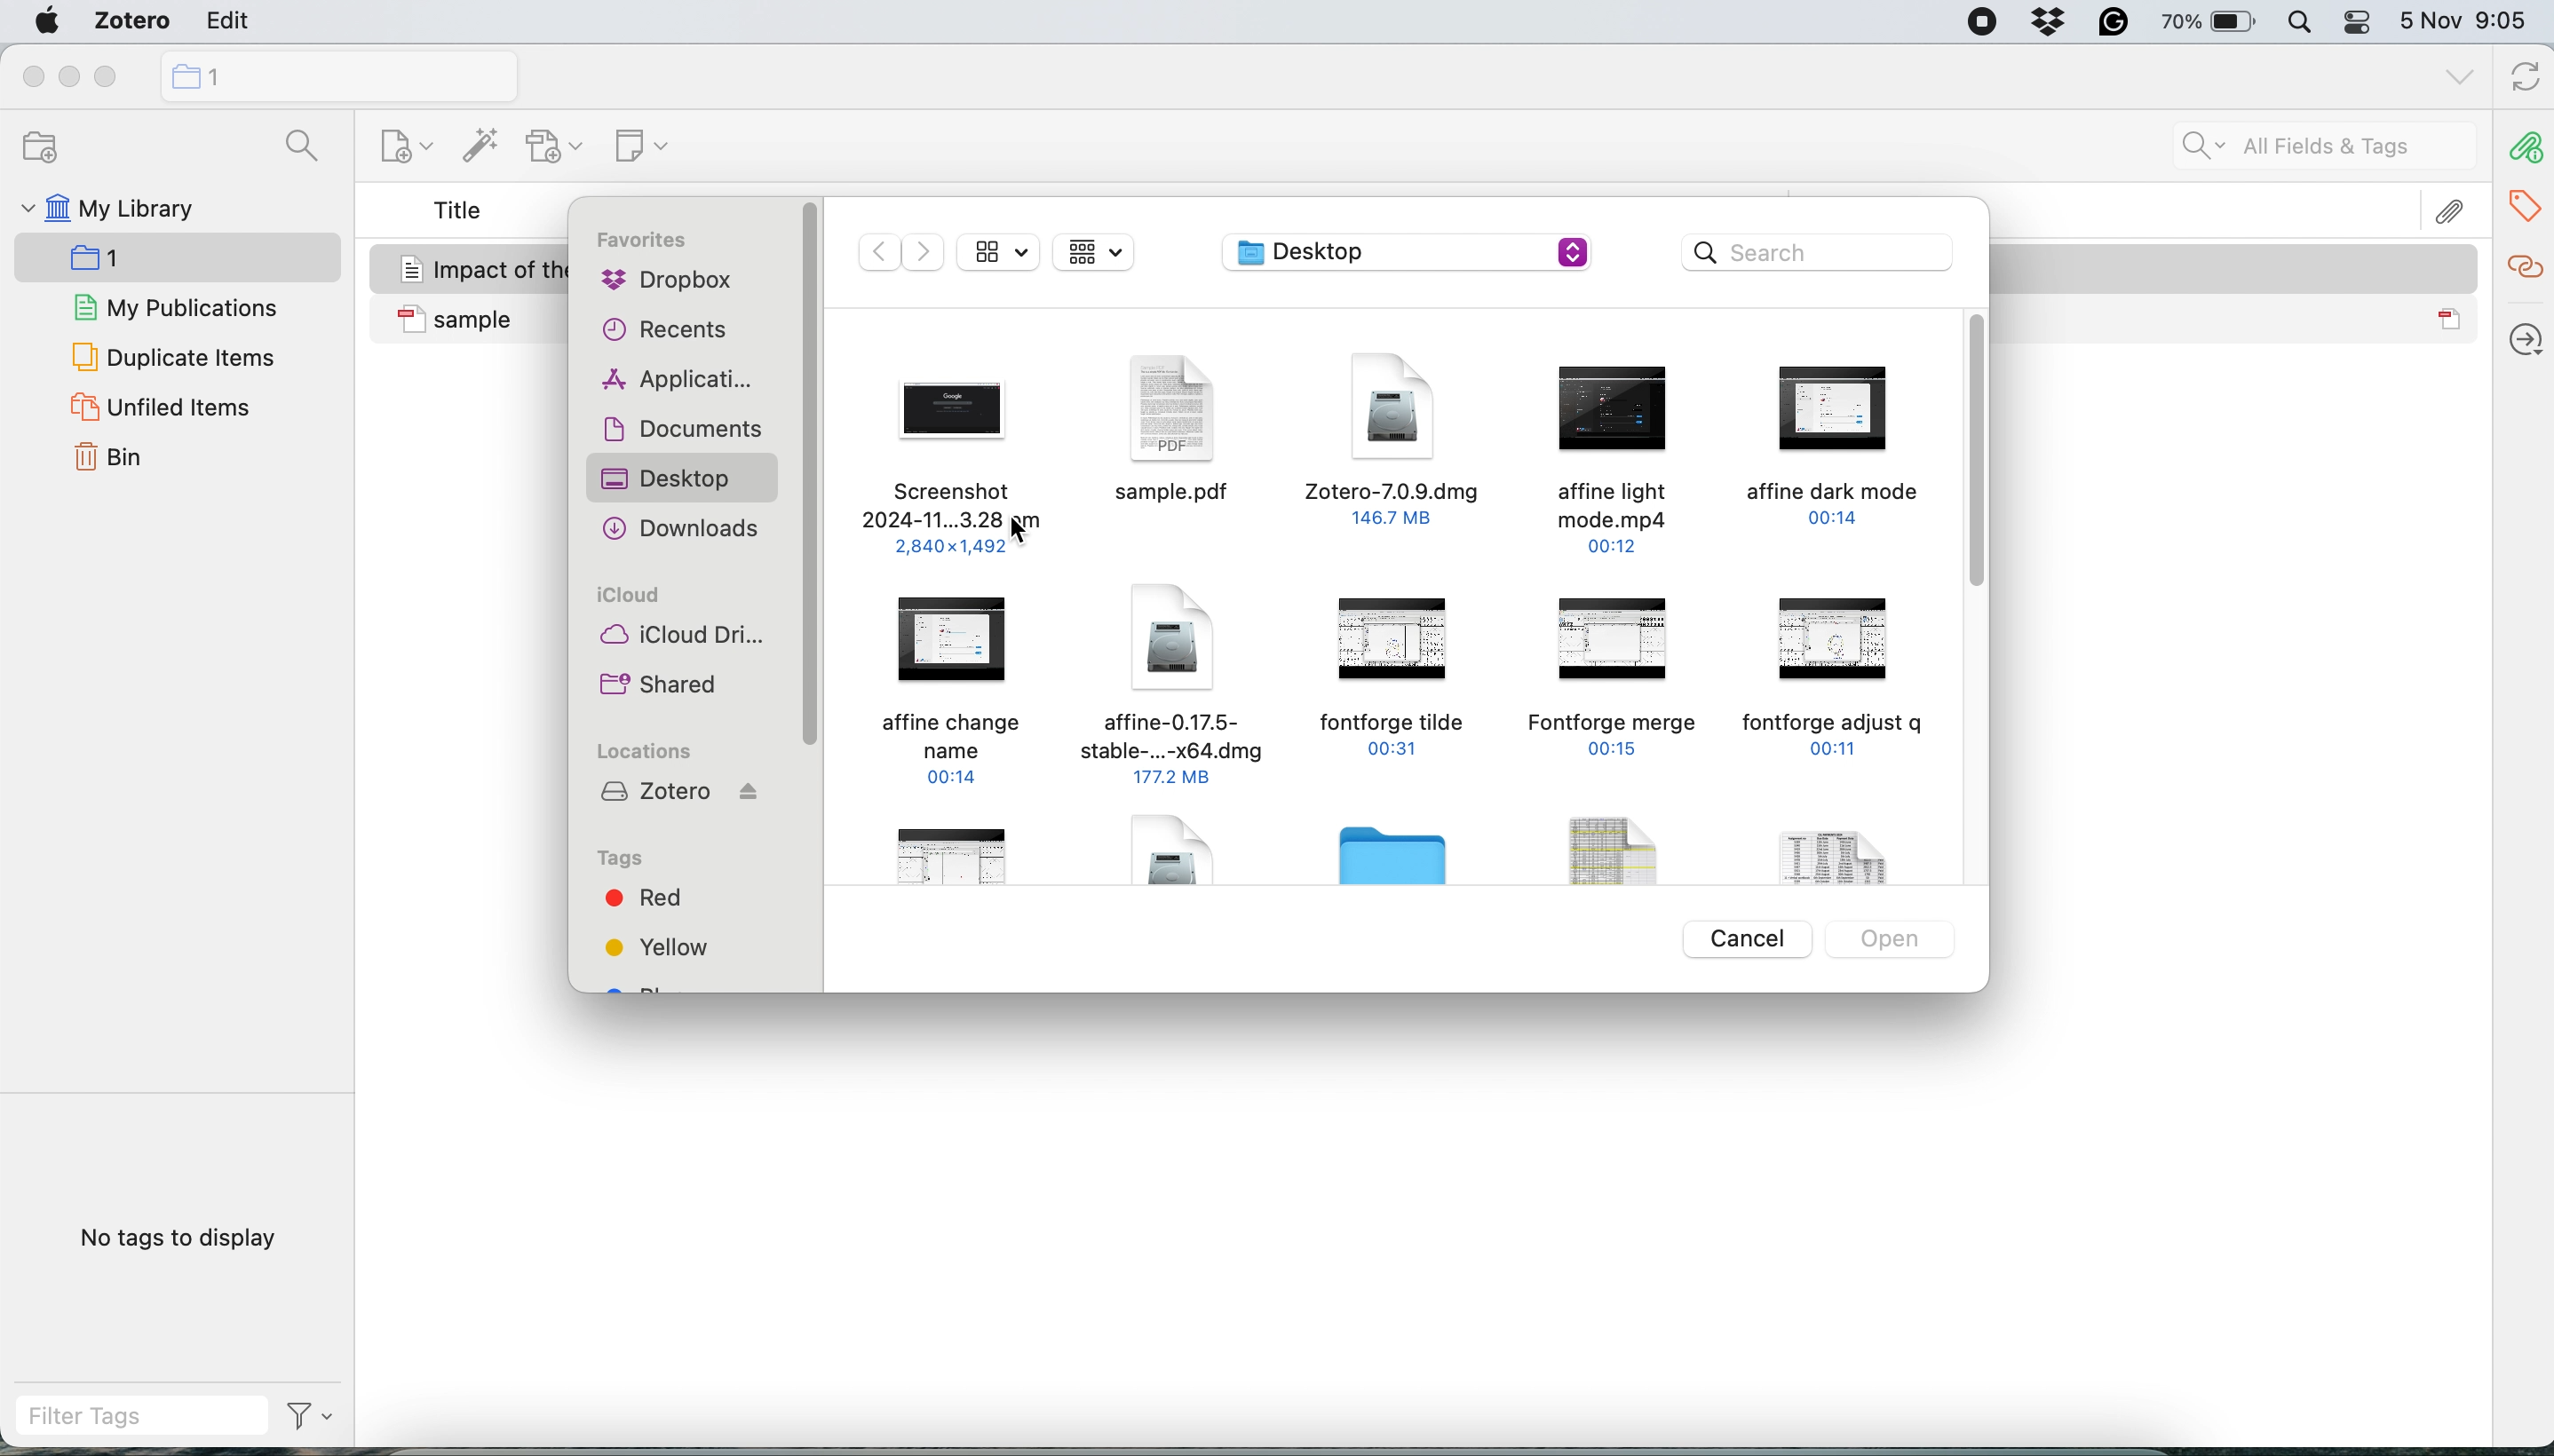 The width and height of the screenshot is (2554, 1456). Describe the element at coordinates (633, 860) in the screenshot. I see `tags` at that location.